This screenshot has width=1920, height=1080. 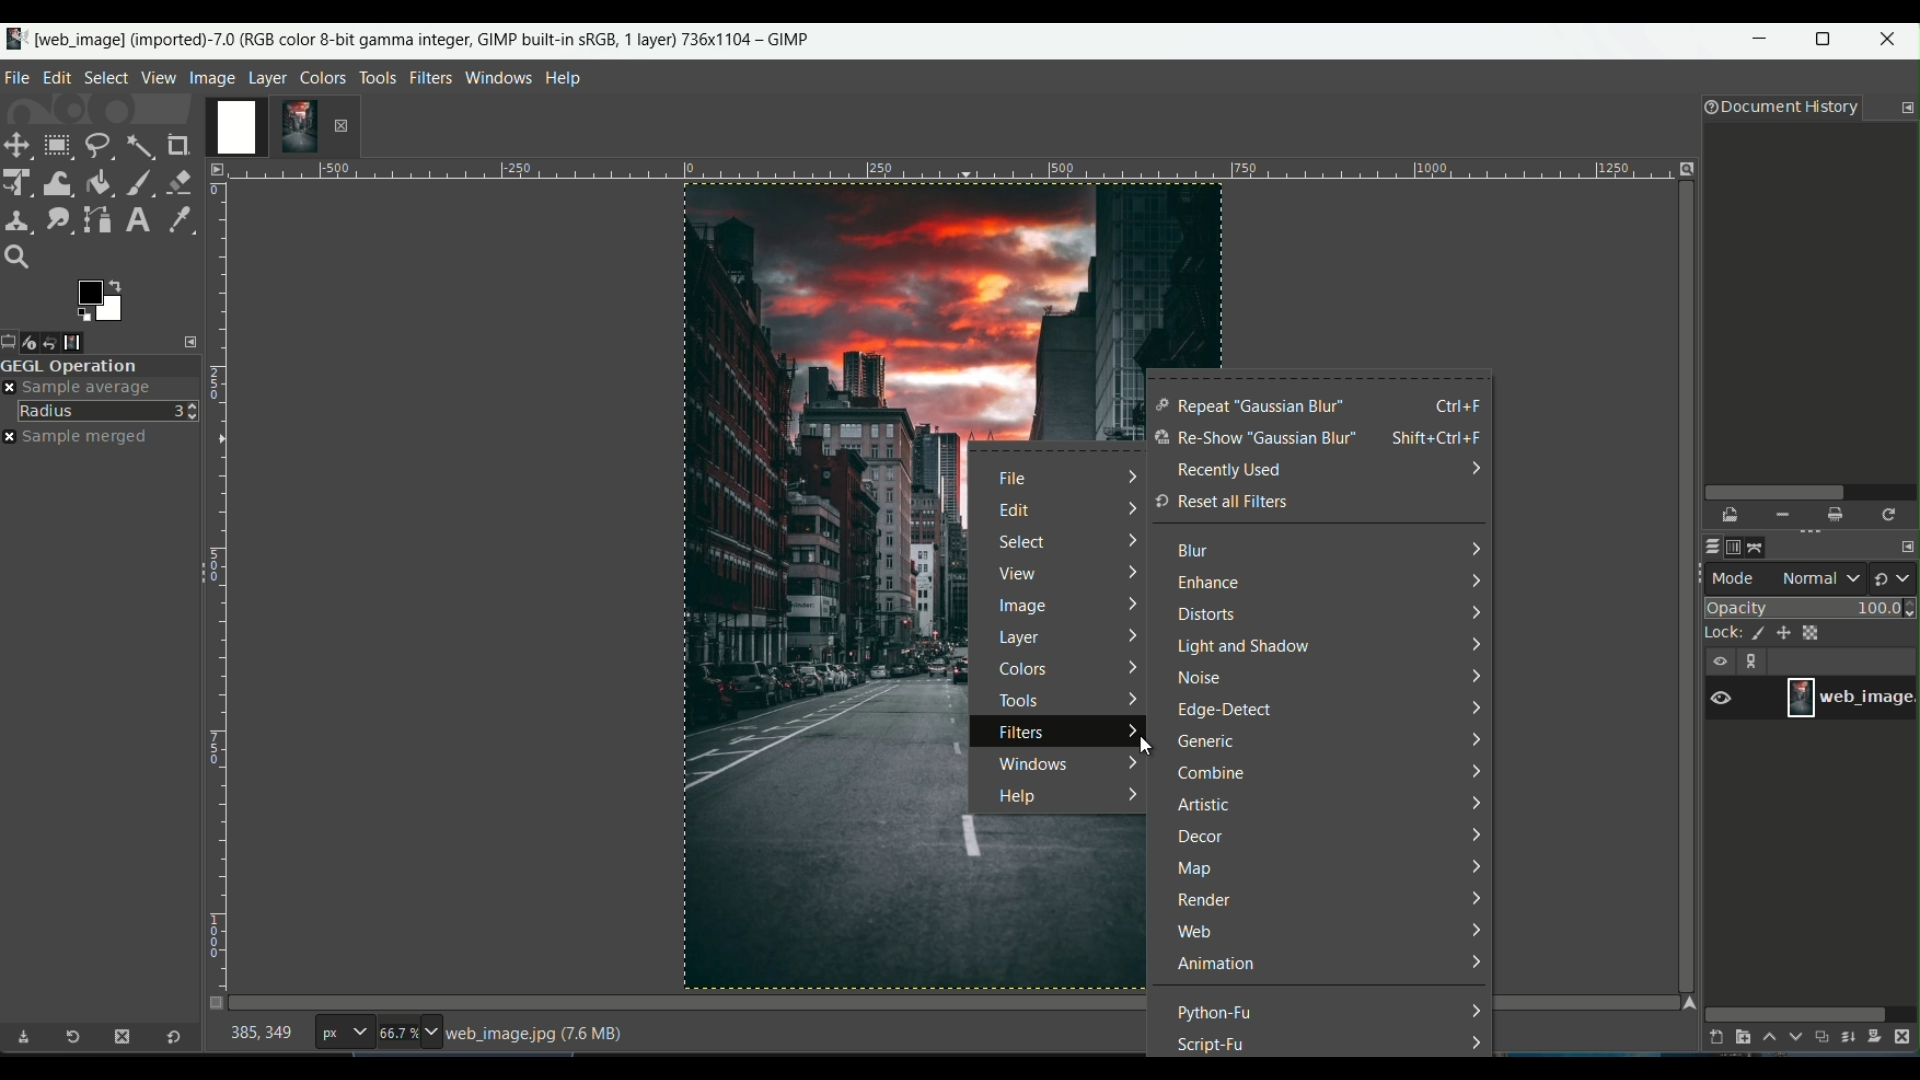 What do you see at coordinates (1731, 696) in the screenshot?
I see `layer attribute` at bounding box center [1731, 696].